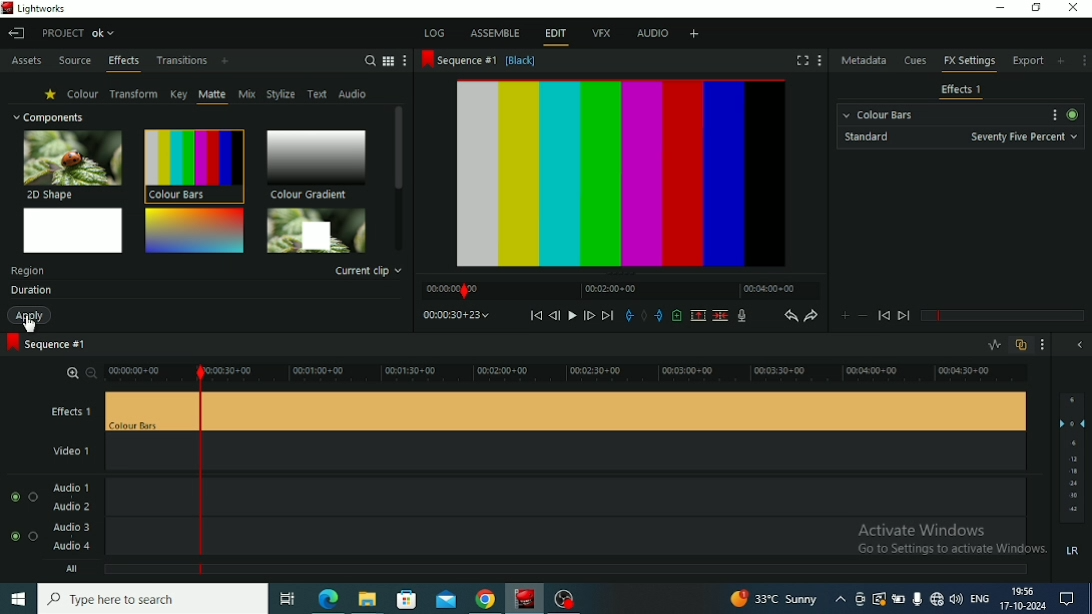 The height and width of the screenshot is (614, 1092). I want to click on Colour matte, so click(74, 230).